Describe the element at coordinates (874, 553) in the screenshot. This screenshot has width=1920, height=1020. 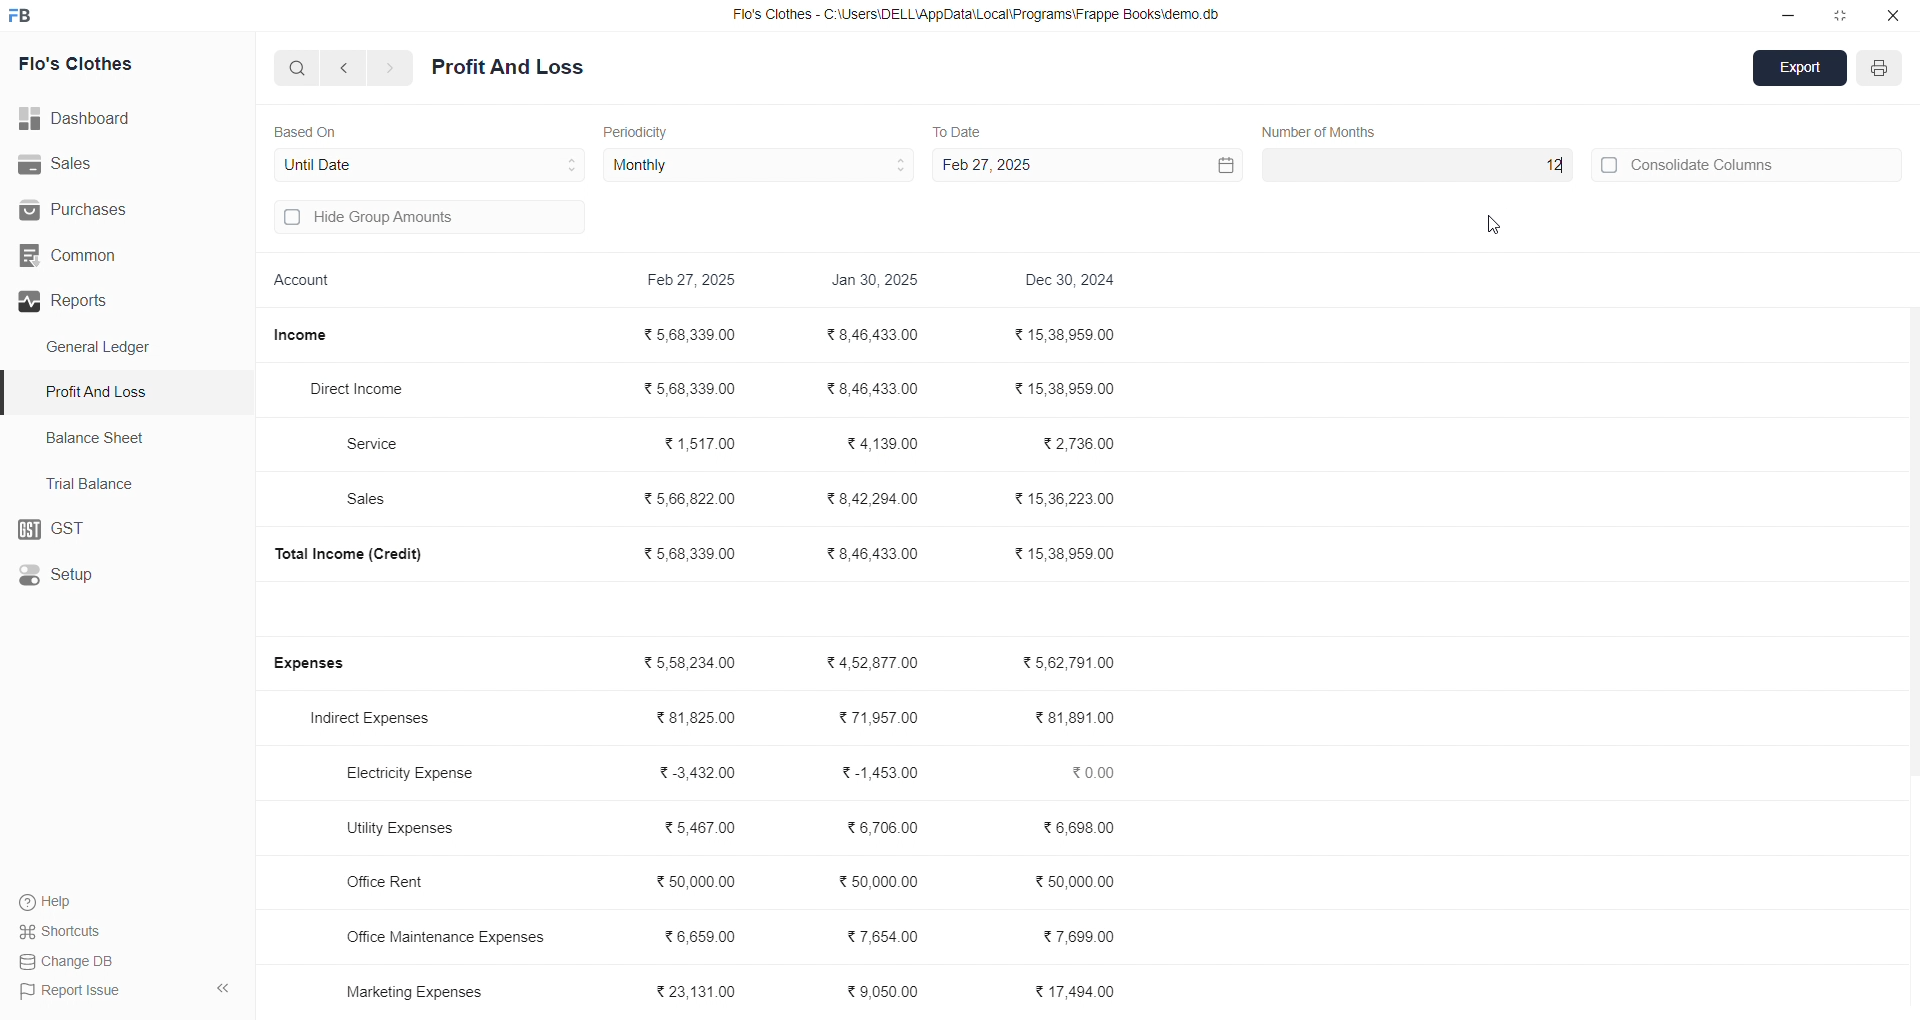
I see `₹8,46,433.00` at that location.